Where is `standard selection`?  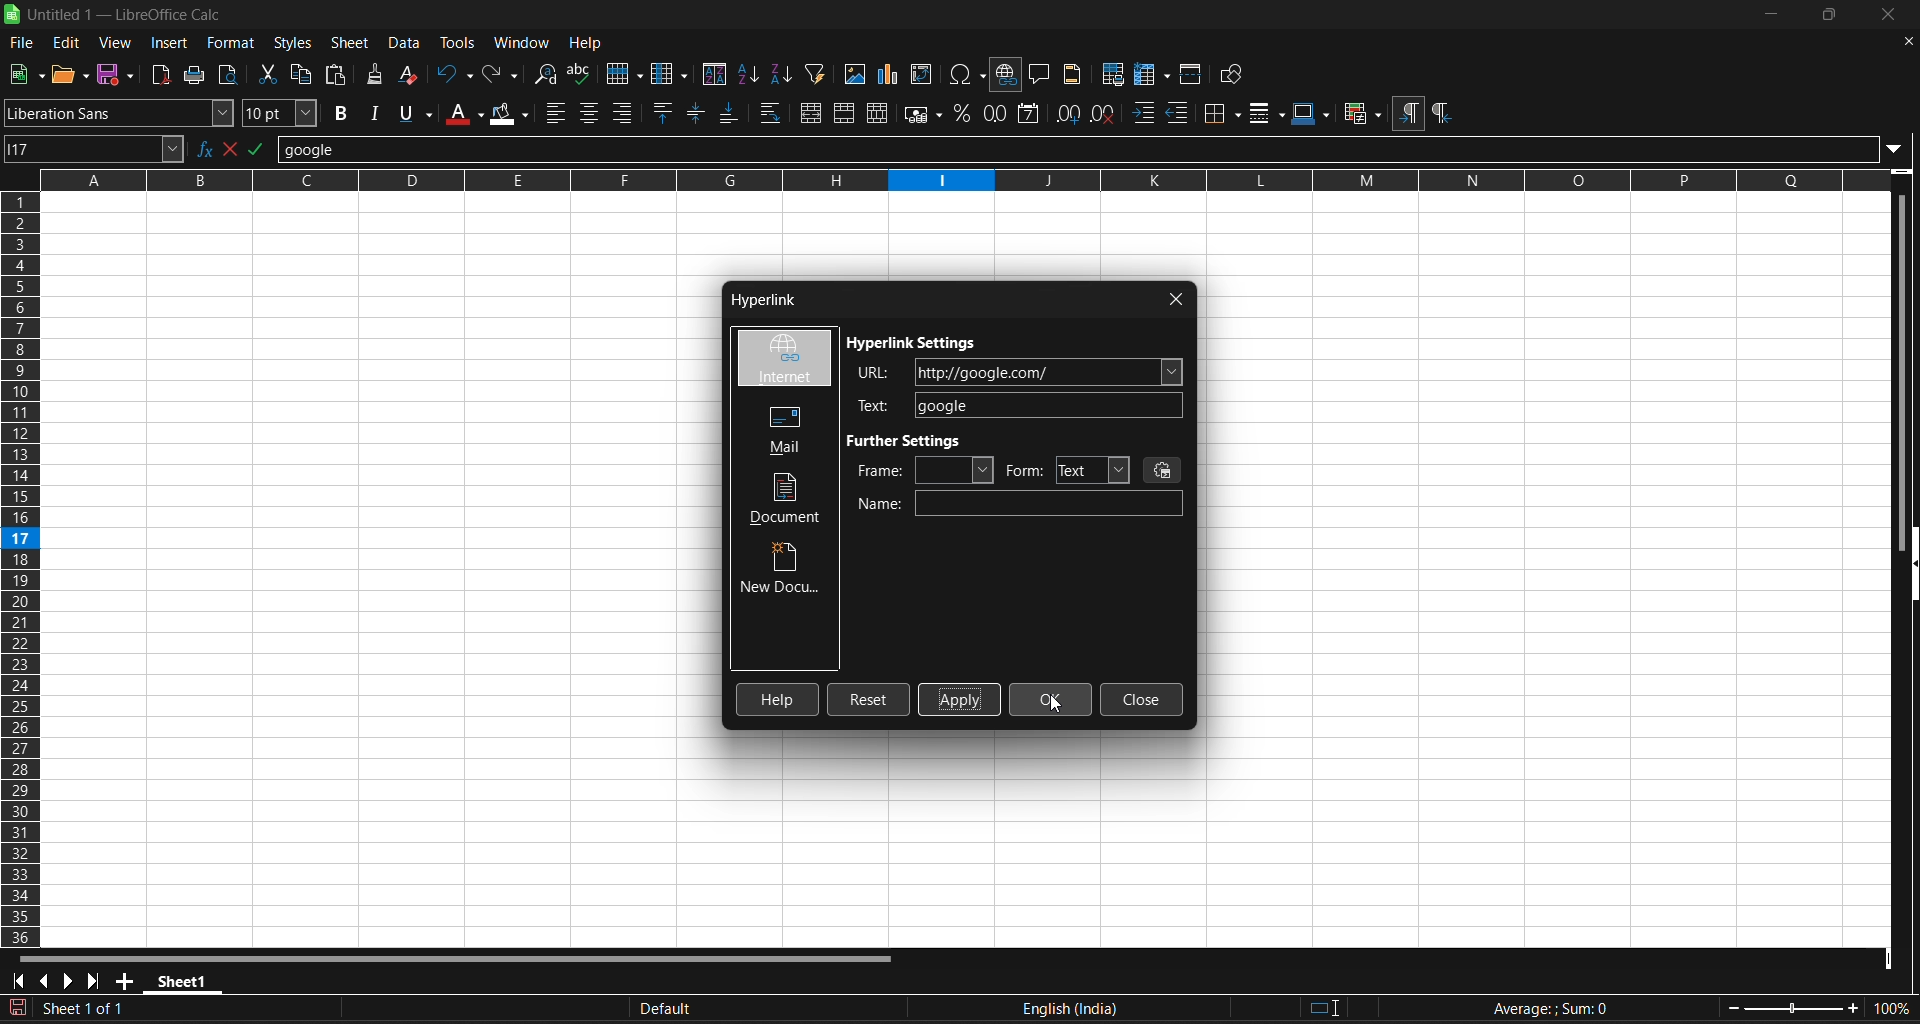 standard selection is located at coordinates (1327, 1009).